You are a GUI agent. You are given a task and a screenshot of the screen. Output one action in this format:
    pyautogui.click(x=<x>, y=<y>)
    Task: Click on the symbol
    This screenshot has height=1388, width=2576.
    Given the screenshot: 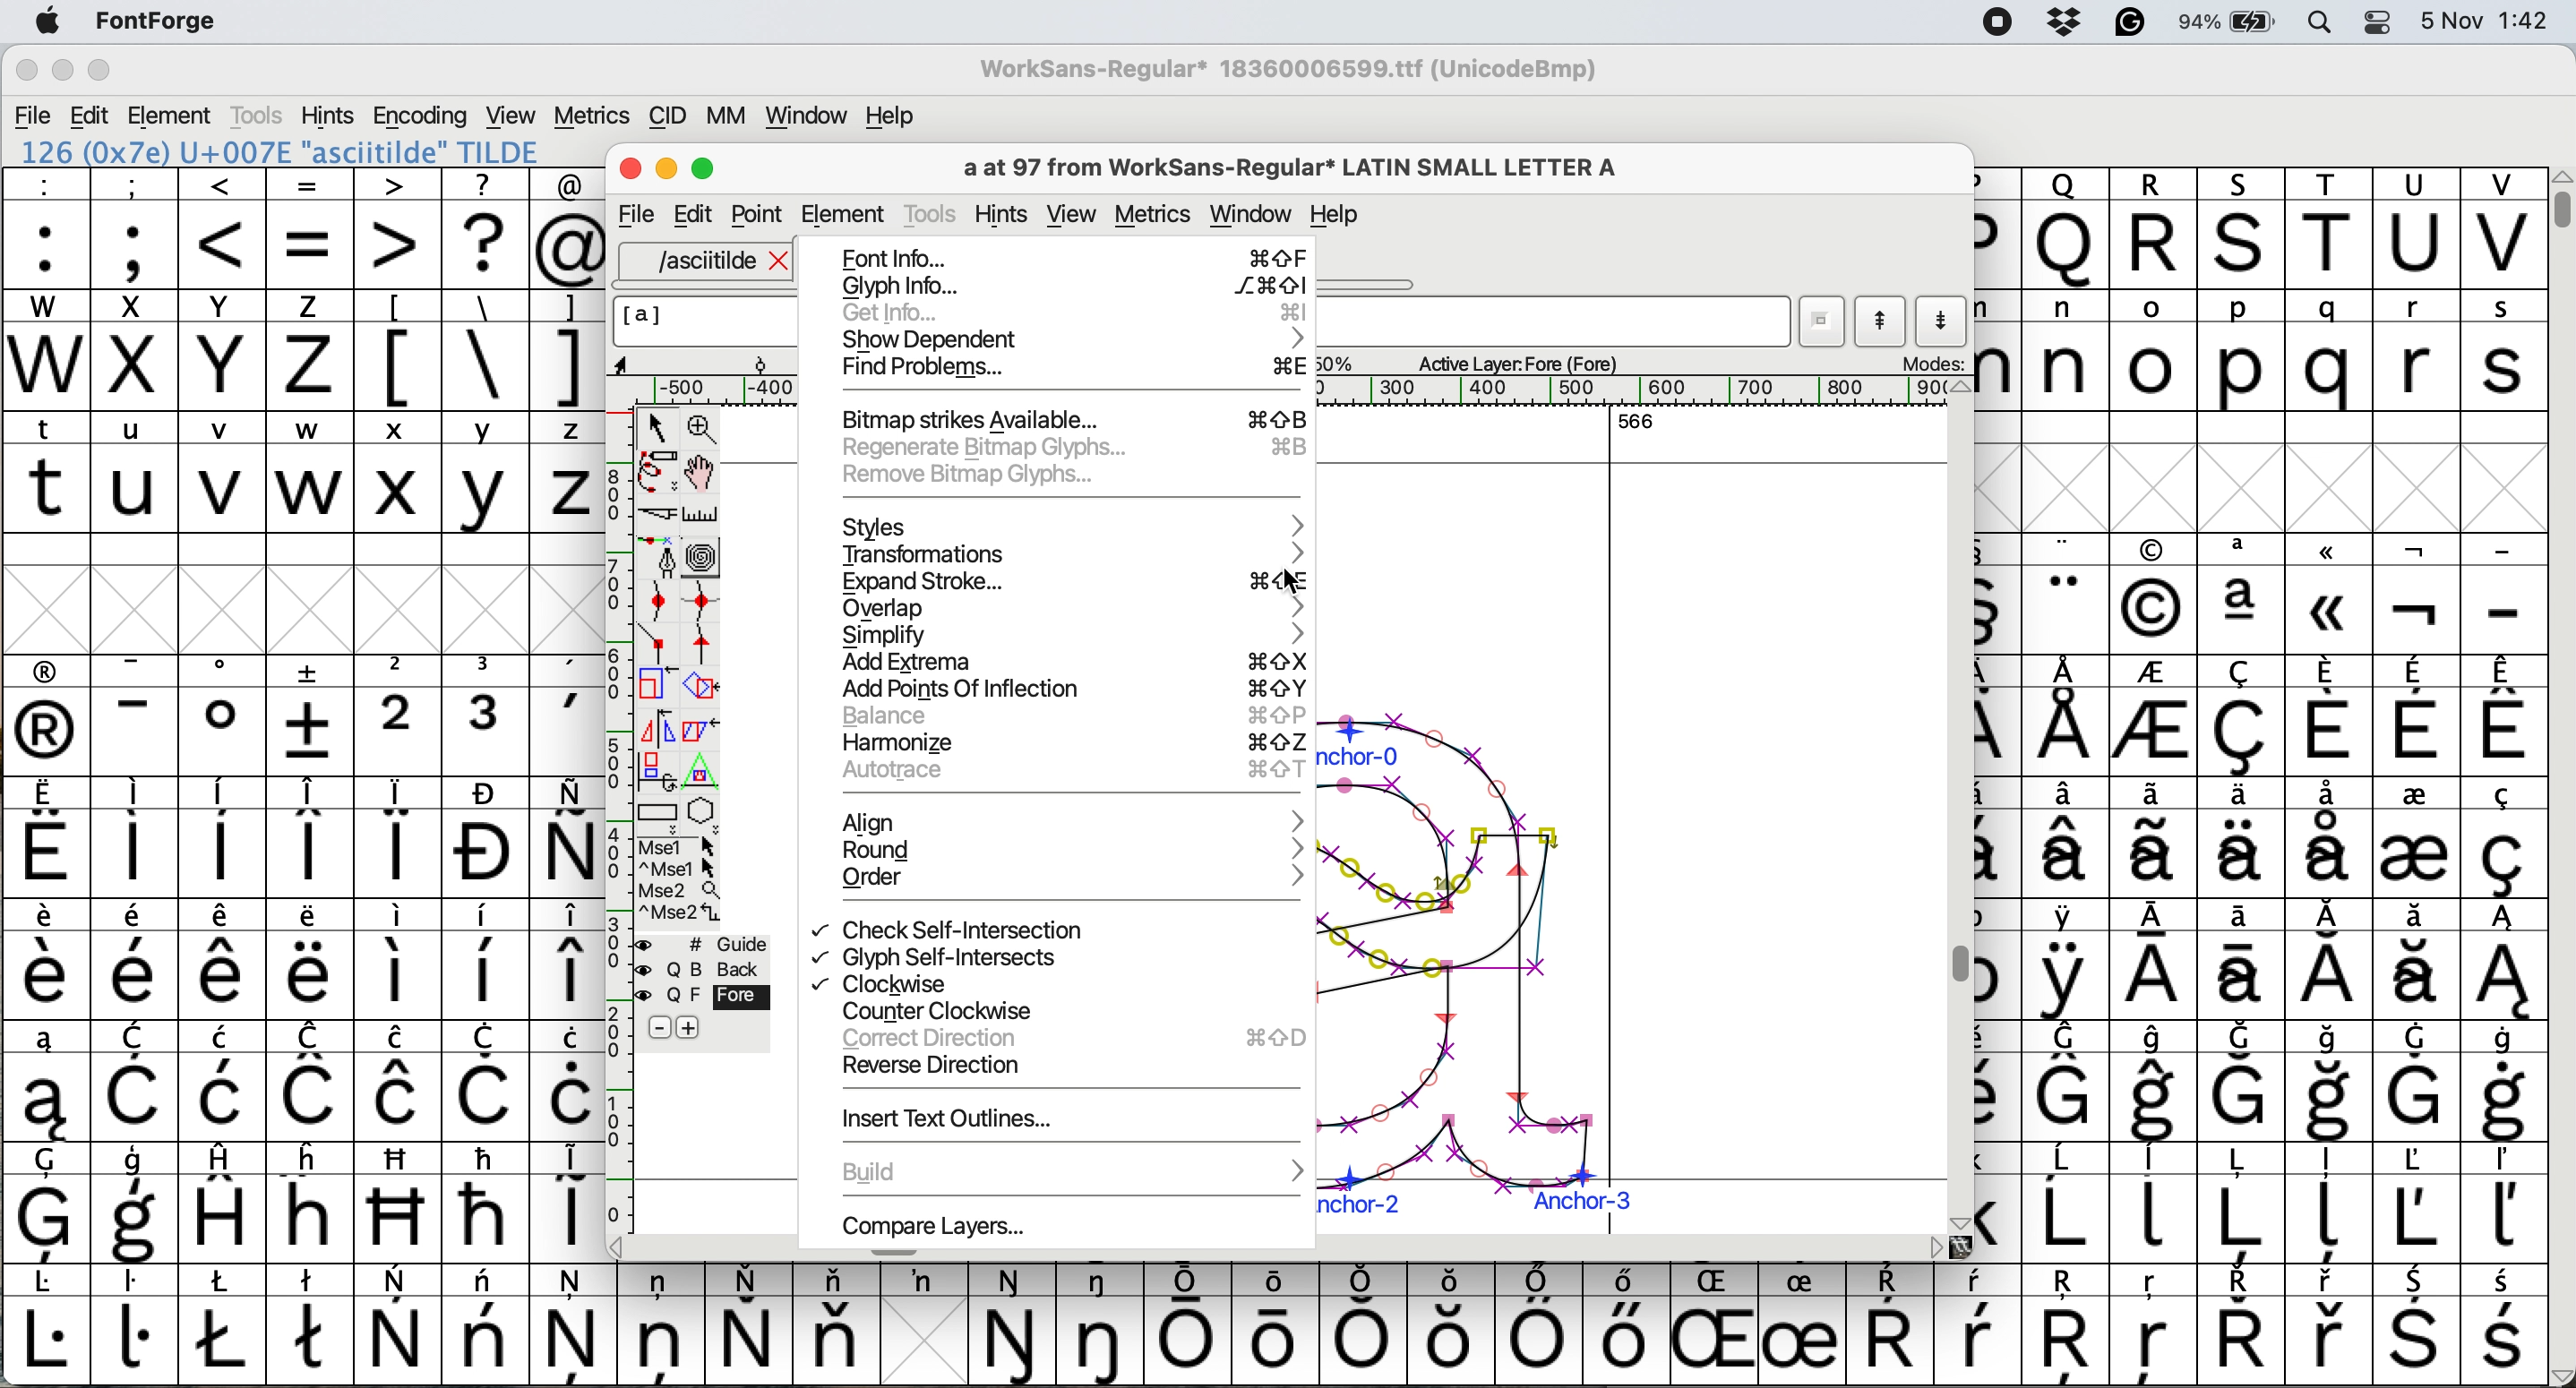 What is the action you would take?
    pyautogui.click(x=2070, y=837)
    